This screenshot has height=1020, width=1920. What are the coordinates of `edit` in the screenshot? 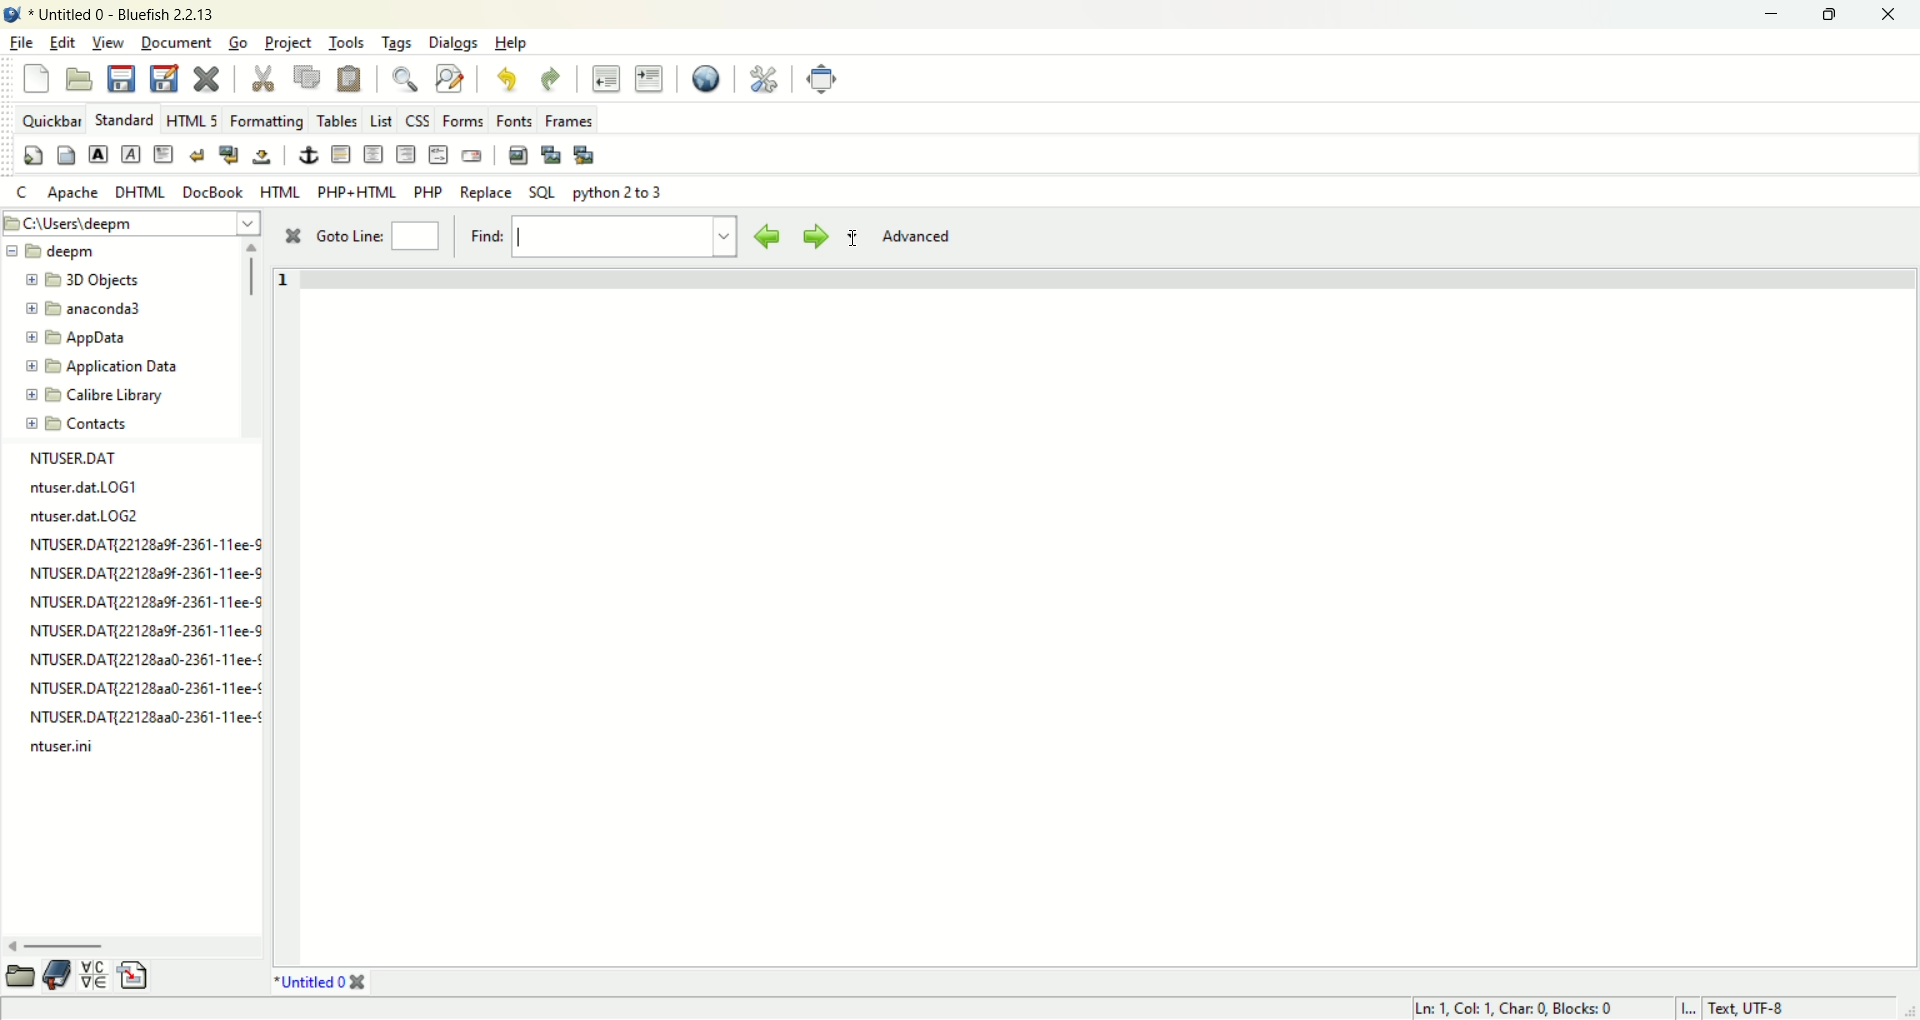 It's located at (62, 42).